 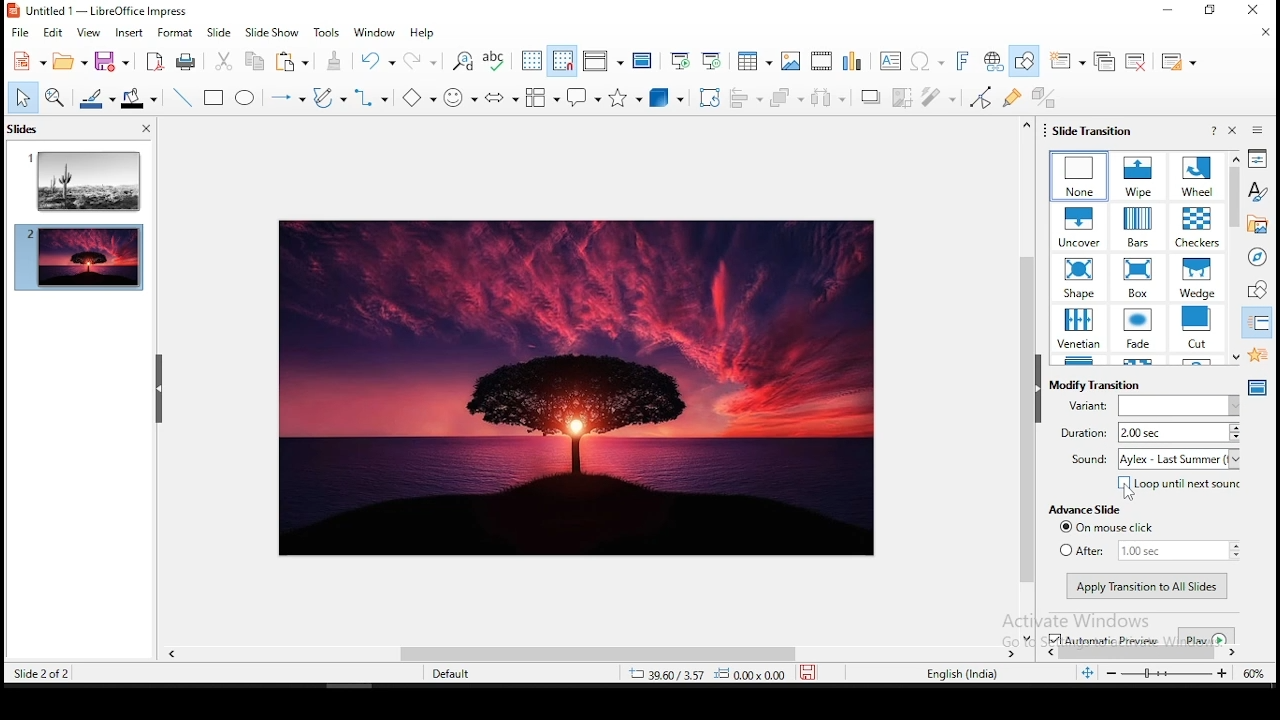 What do you see at coordinates (1257, 387) in the screenshot?
I see `master slides` at bounding box center [1257, 387].